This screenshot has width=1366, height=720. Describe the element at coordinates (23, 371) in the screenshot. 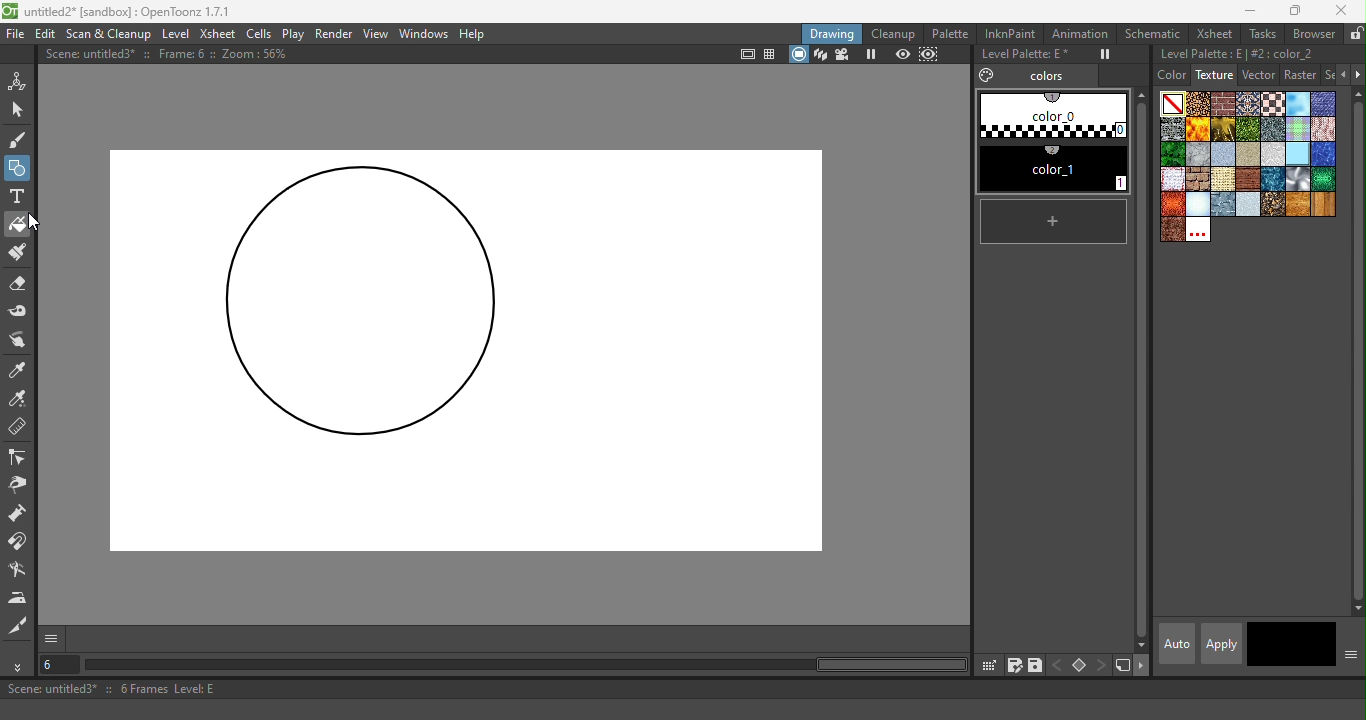

I see `Style picker tool` at that location.